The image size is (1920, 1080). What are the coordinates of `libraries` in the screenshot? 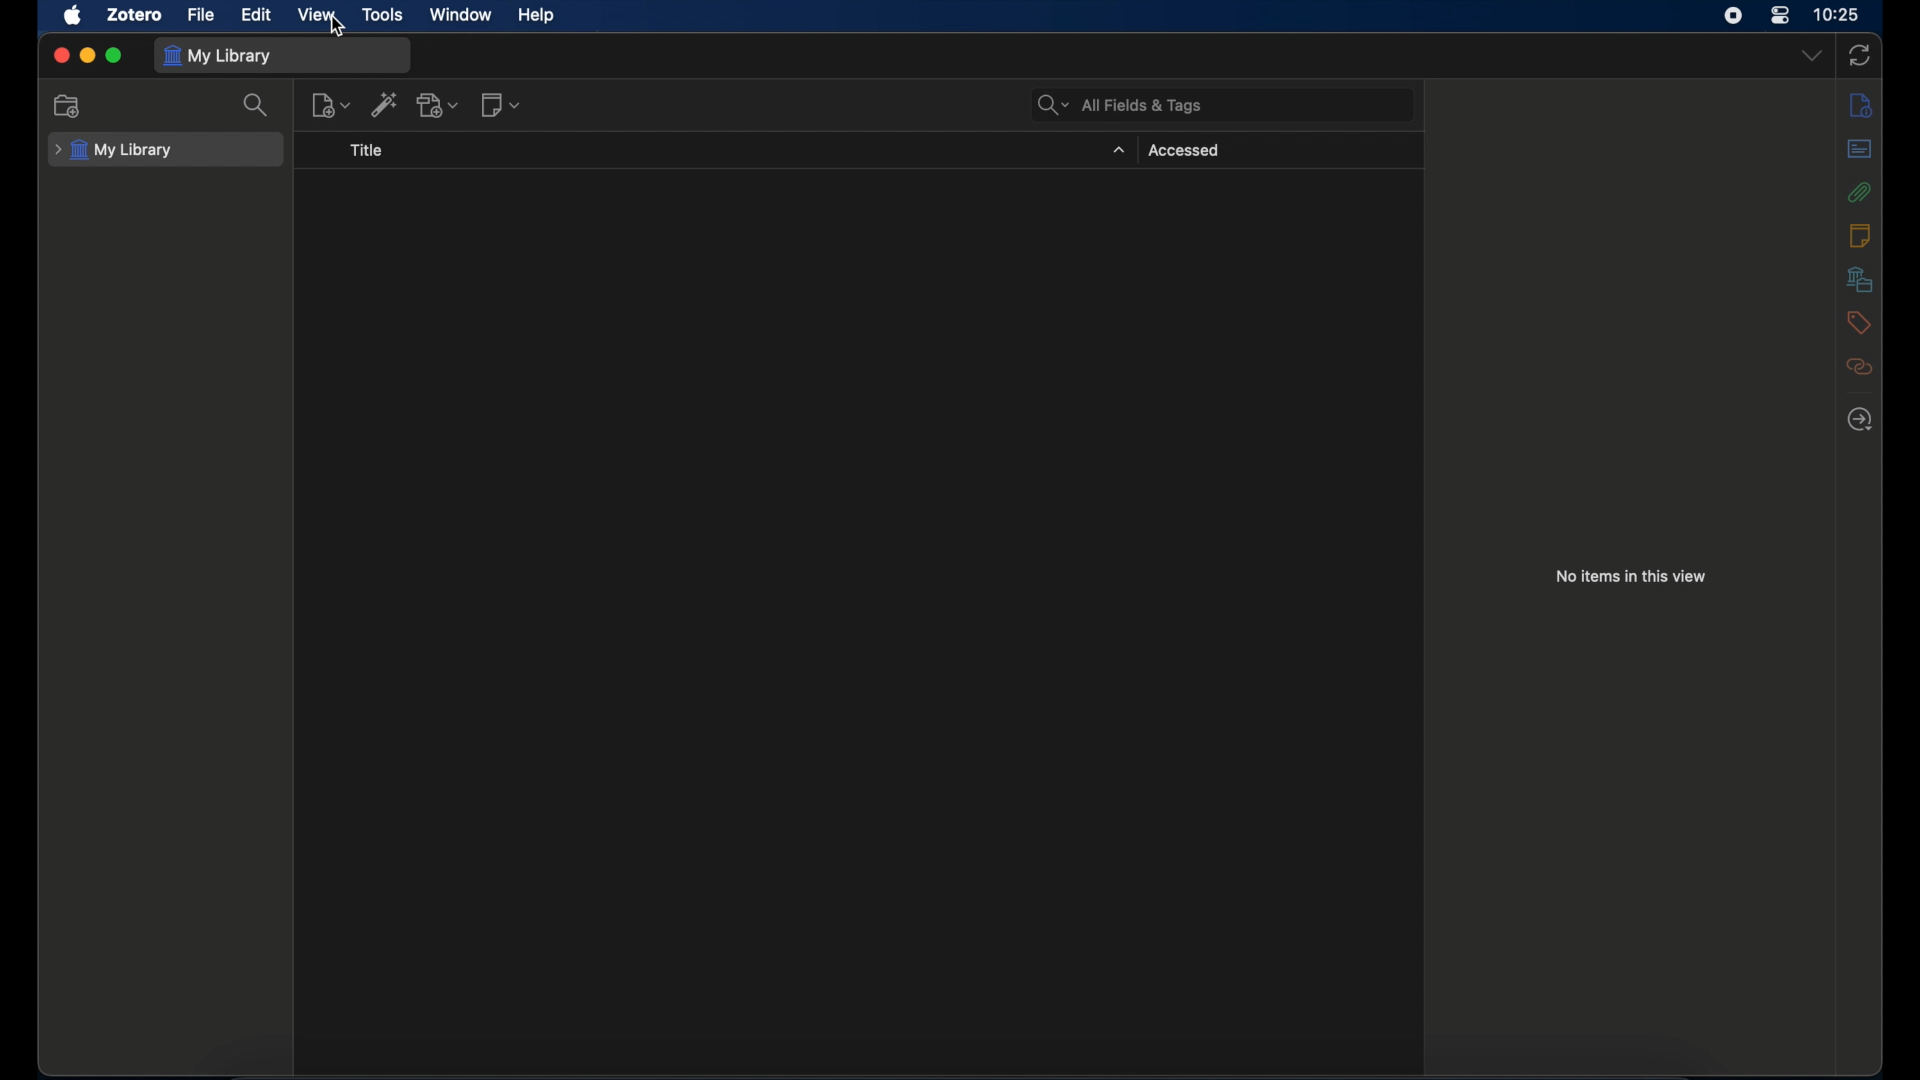 It's located at (1860, 280).